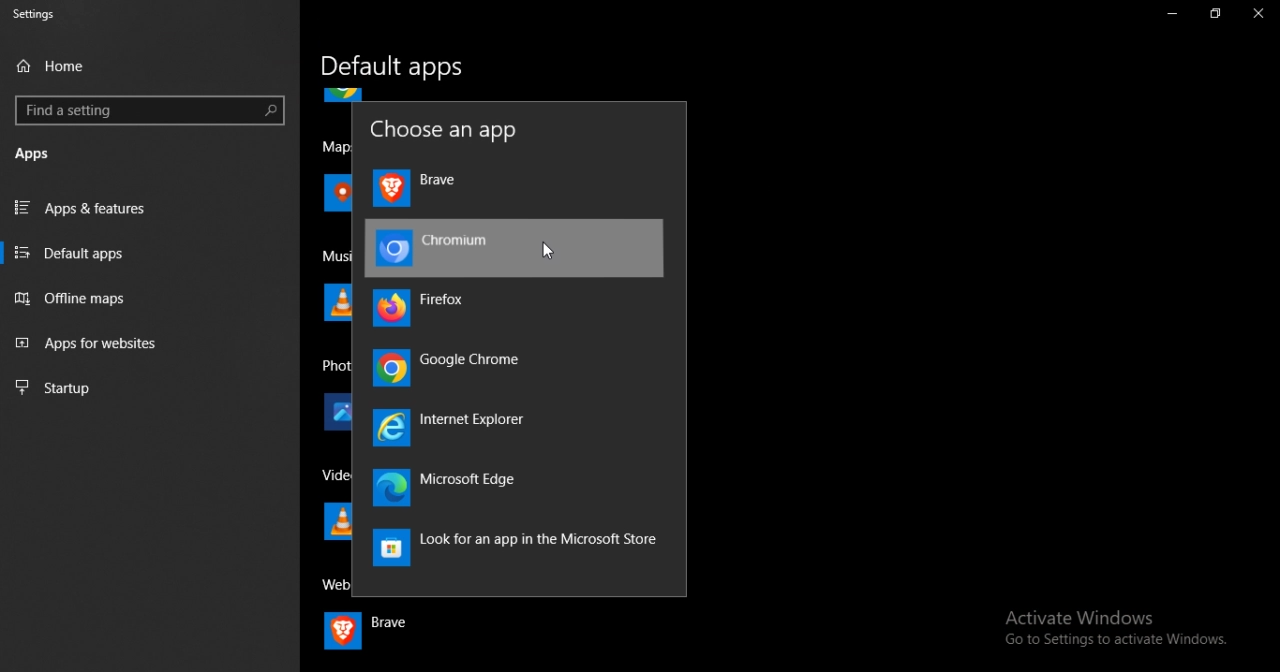 The image size is (1280, 672). Describe the element at coordinates (335, 524) in the screenshot. I see `VLC media player` at that location.